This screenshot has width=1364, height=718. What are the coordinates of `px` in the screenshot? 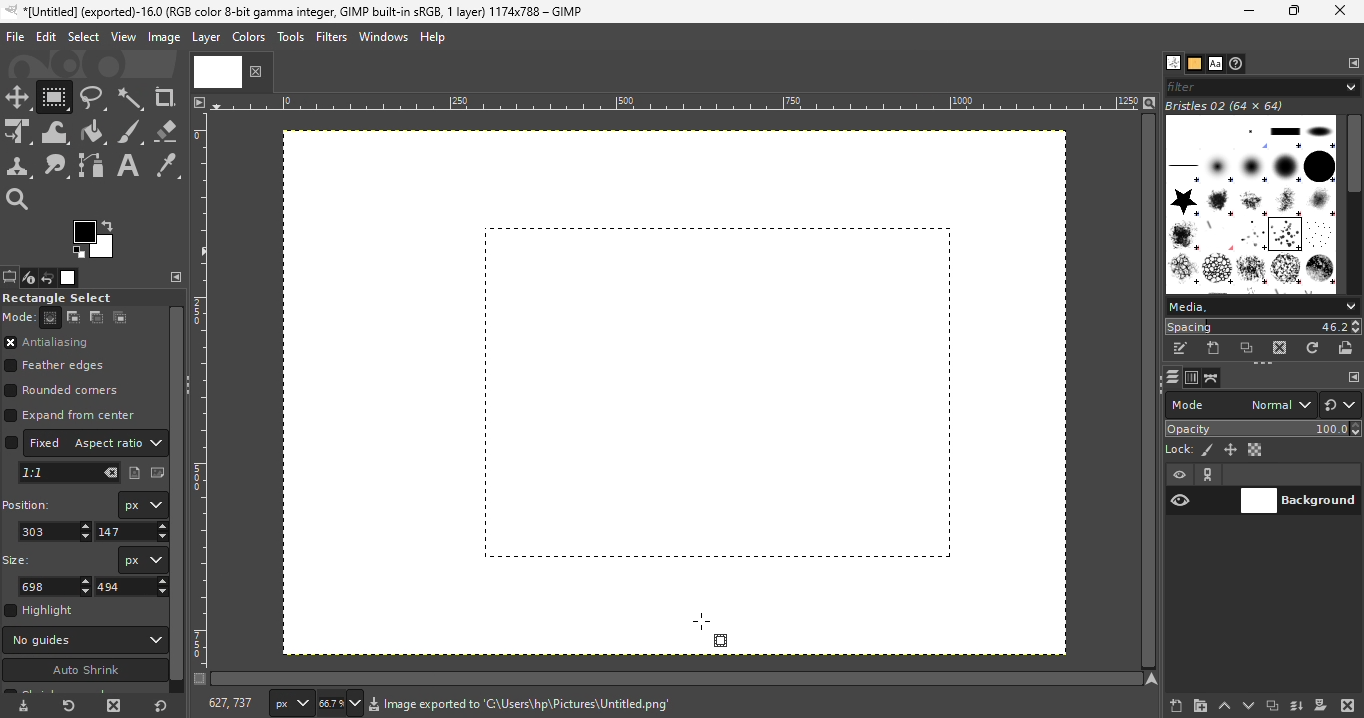 It's located at (289, 702).